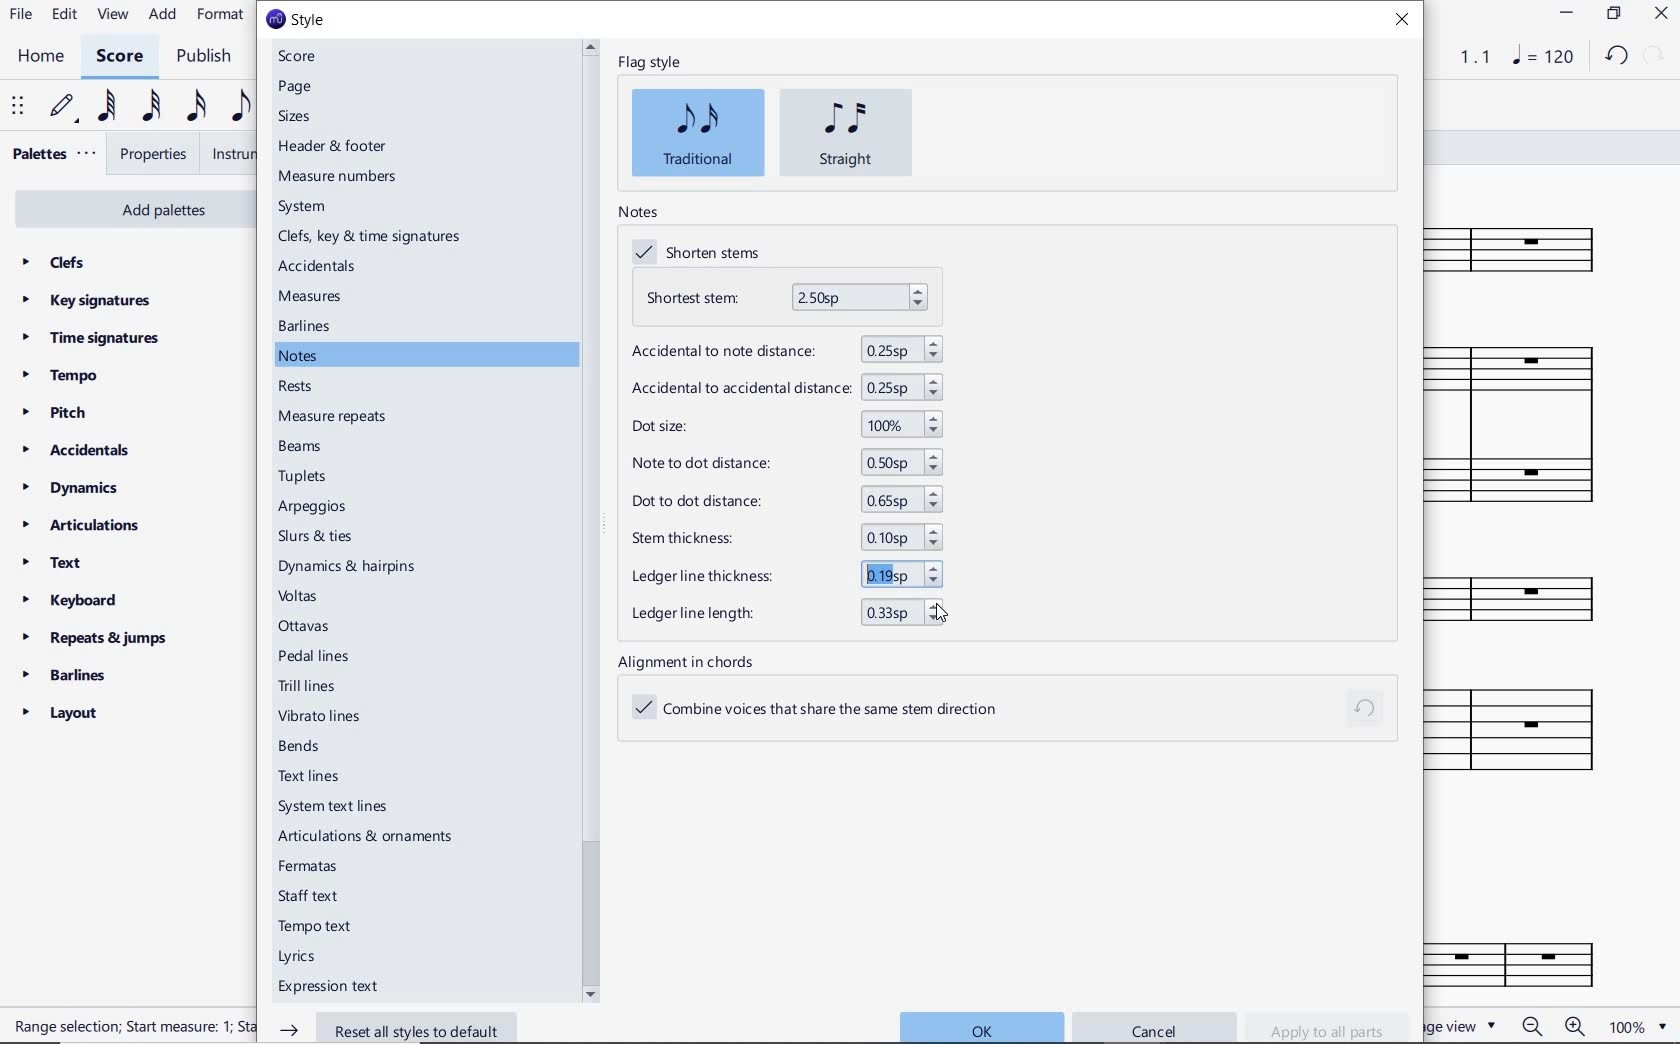 This screenshot has width=1680, height=1044. I want to click on UNDO, so click(1618, 55).